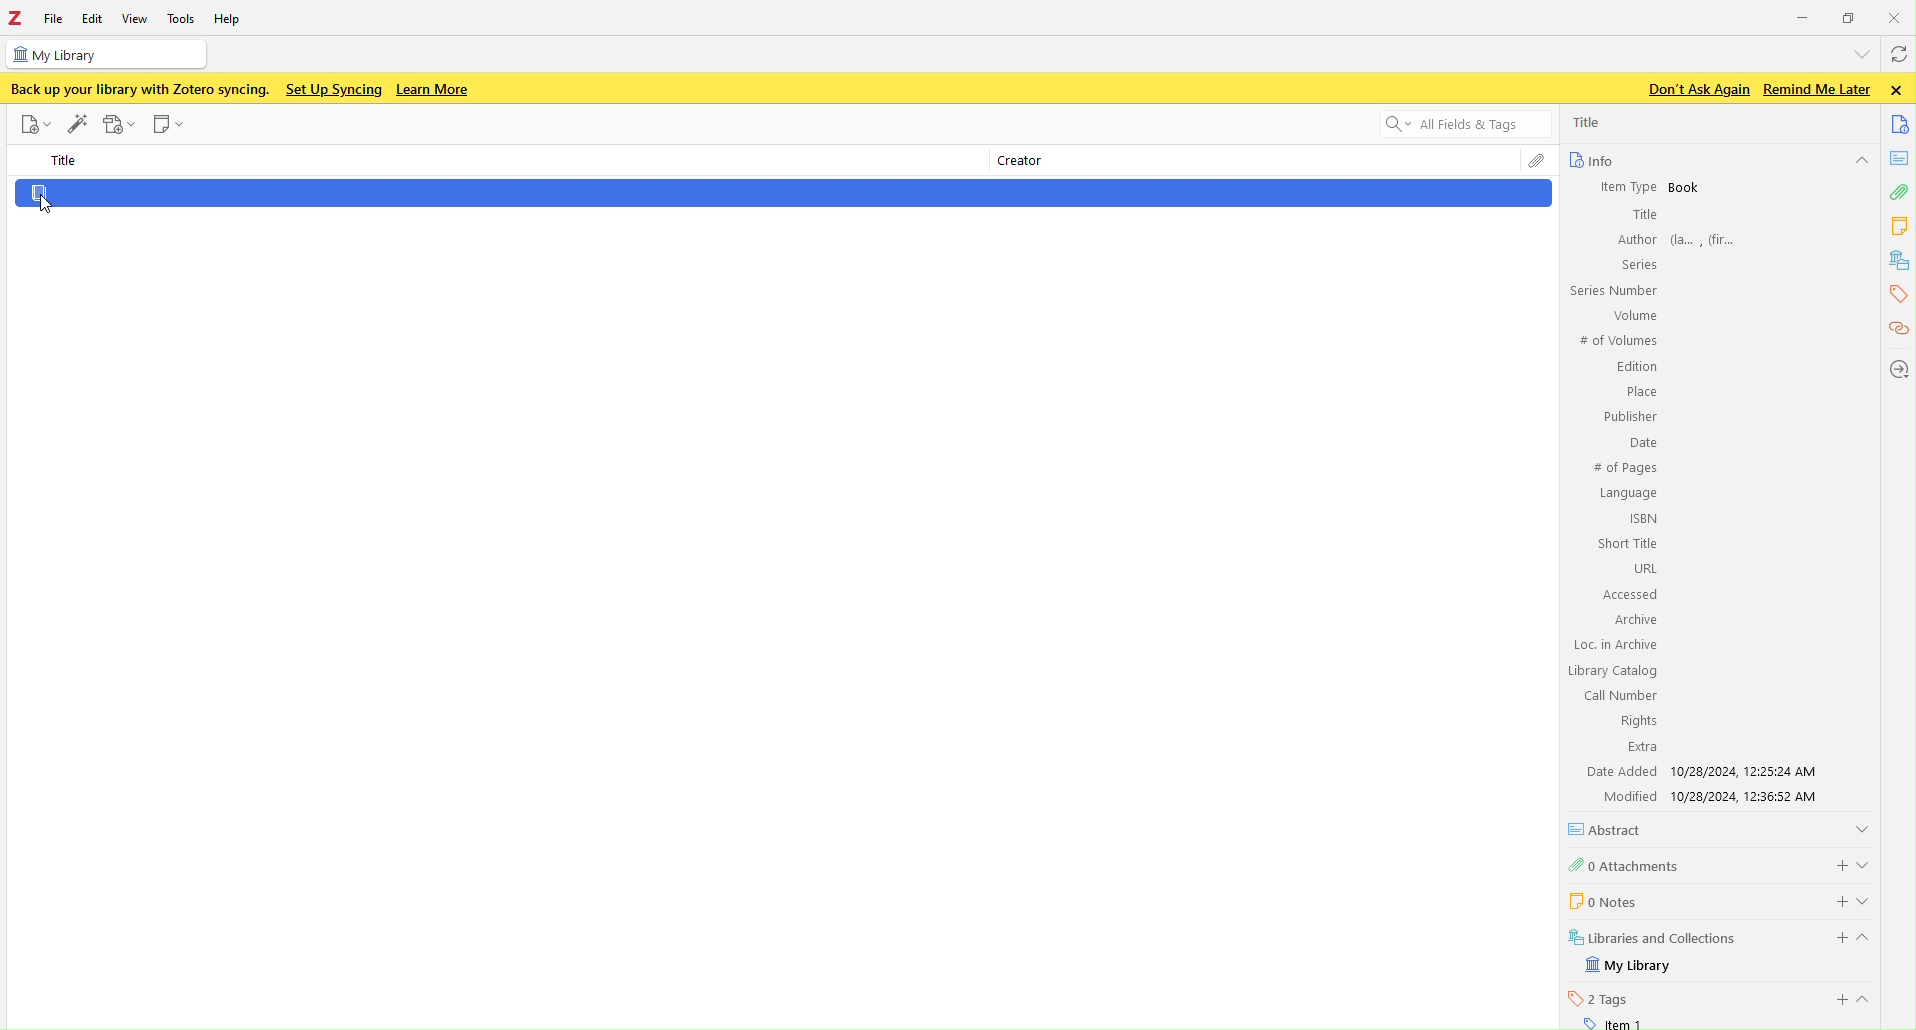 This screenshot has height=1030, width=1916. Describe the element at coordinates (132, 17) in the screenshot. I see `view` at that location.